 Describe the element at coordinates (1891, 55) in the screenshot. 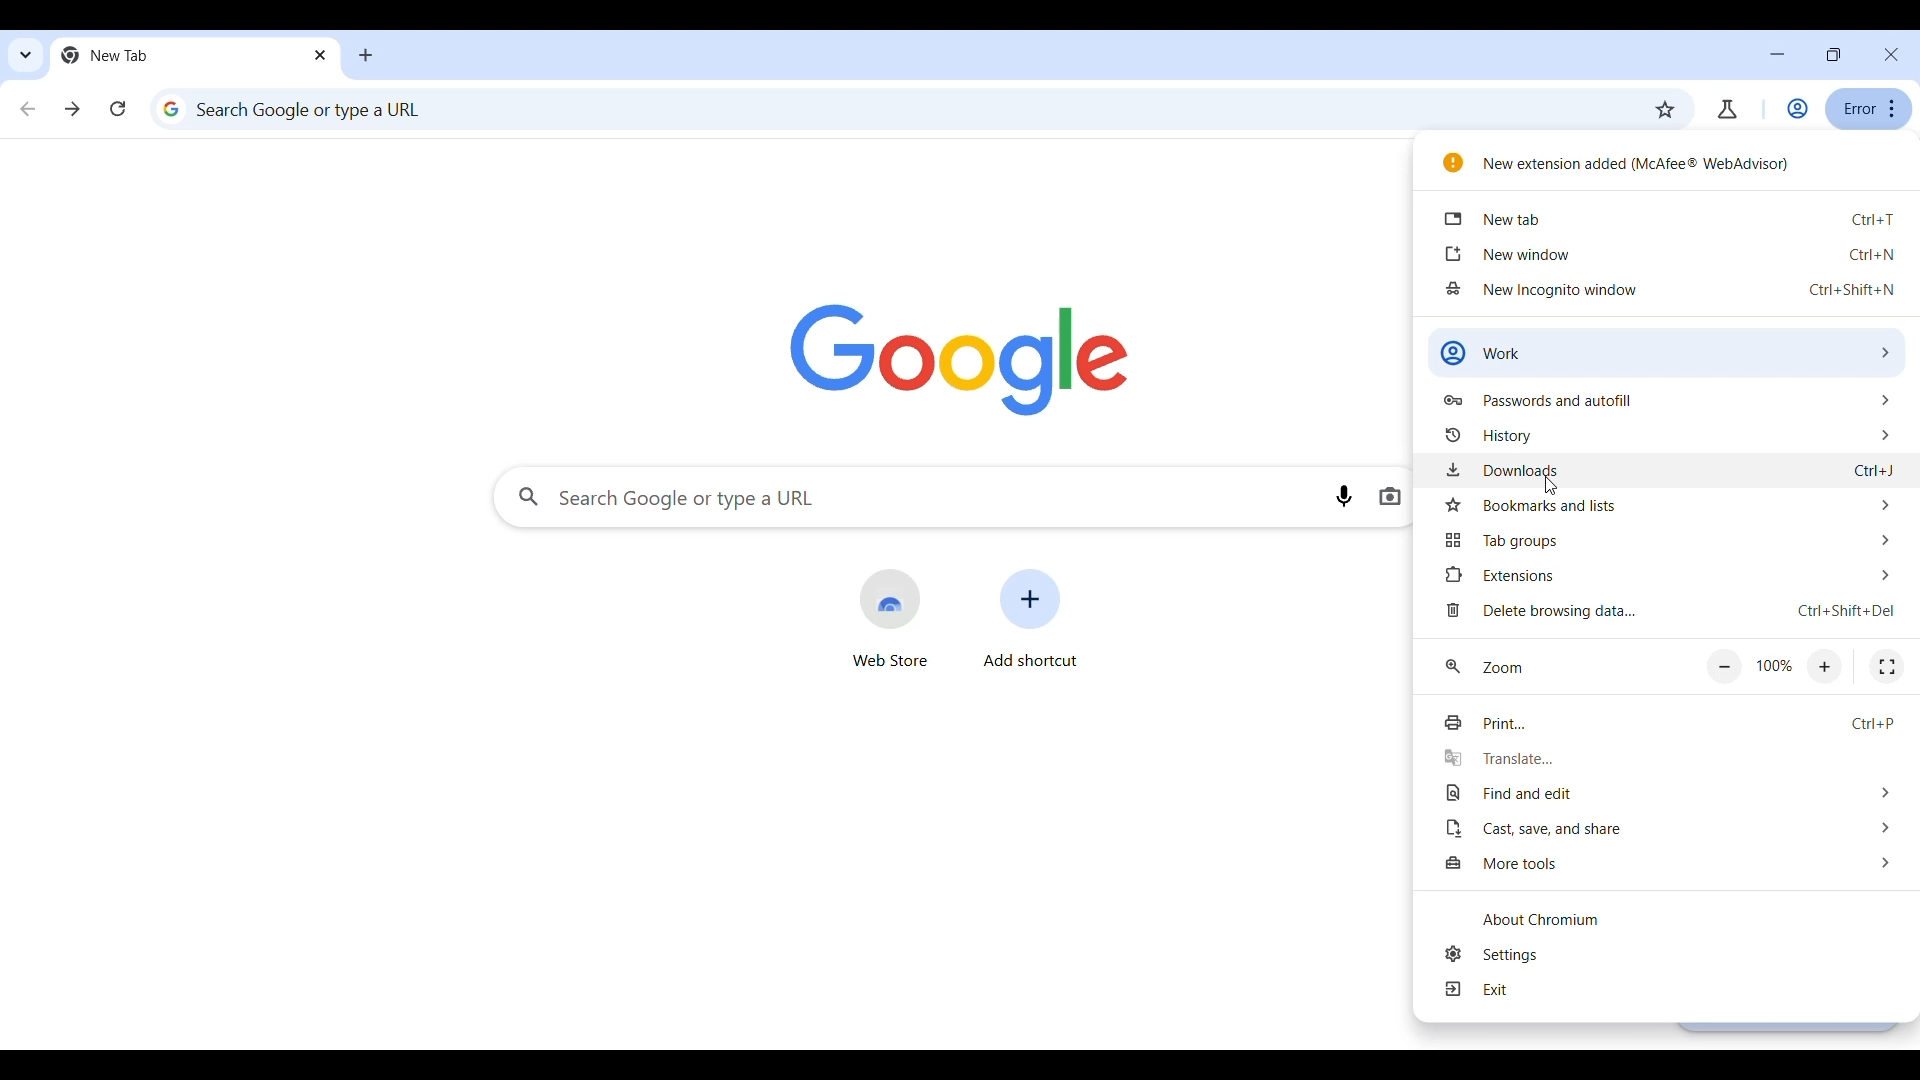

I see `Close ` at that location.